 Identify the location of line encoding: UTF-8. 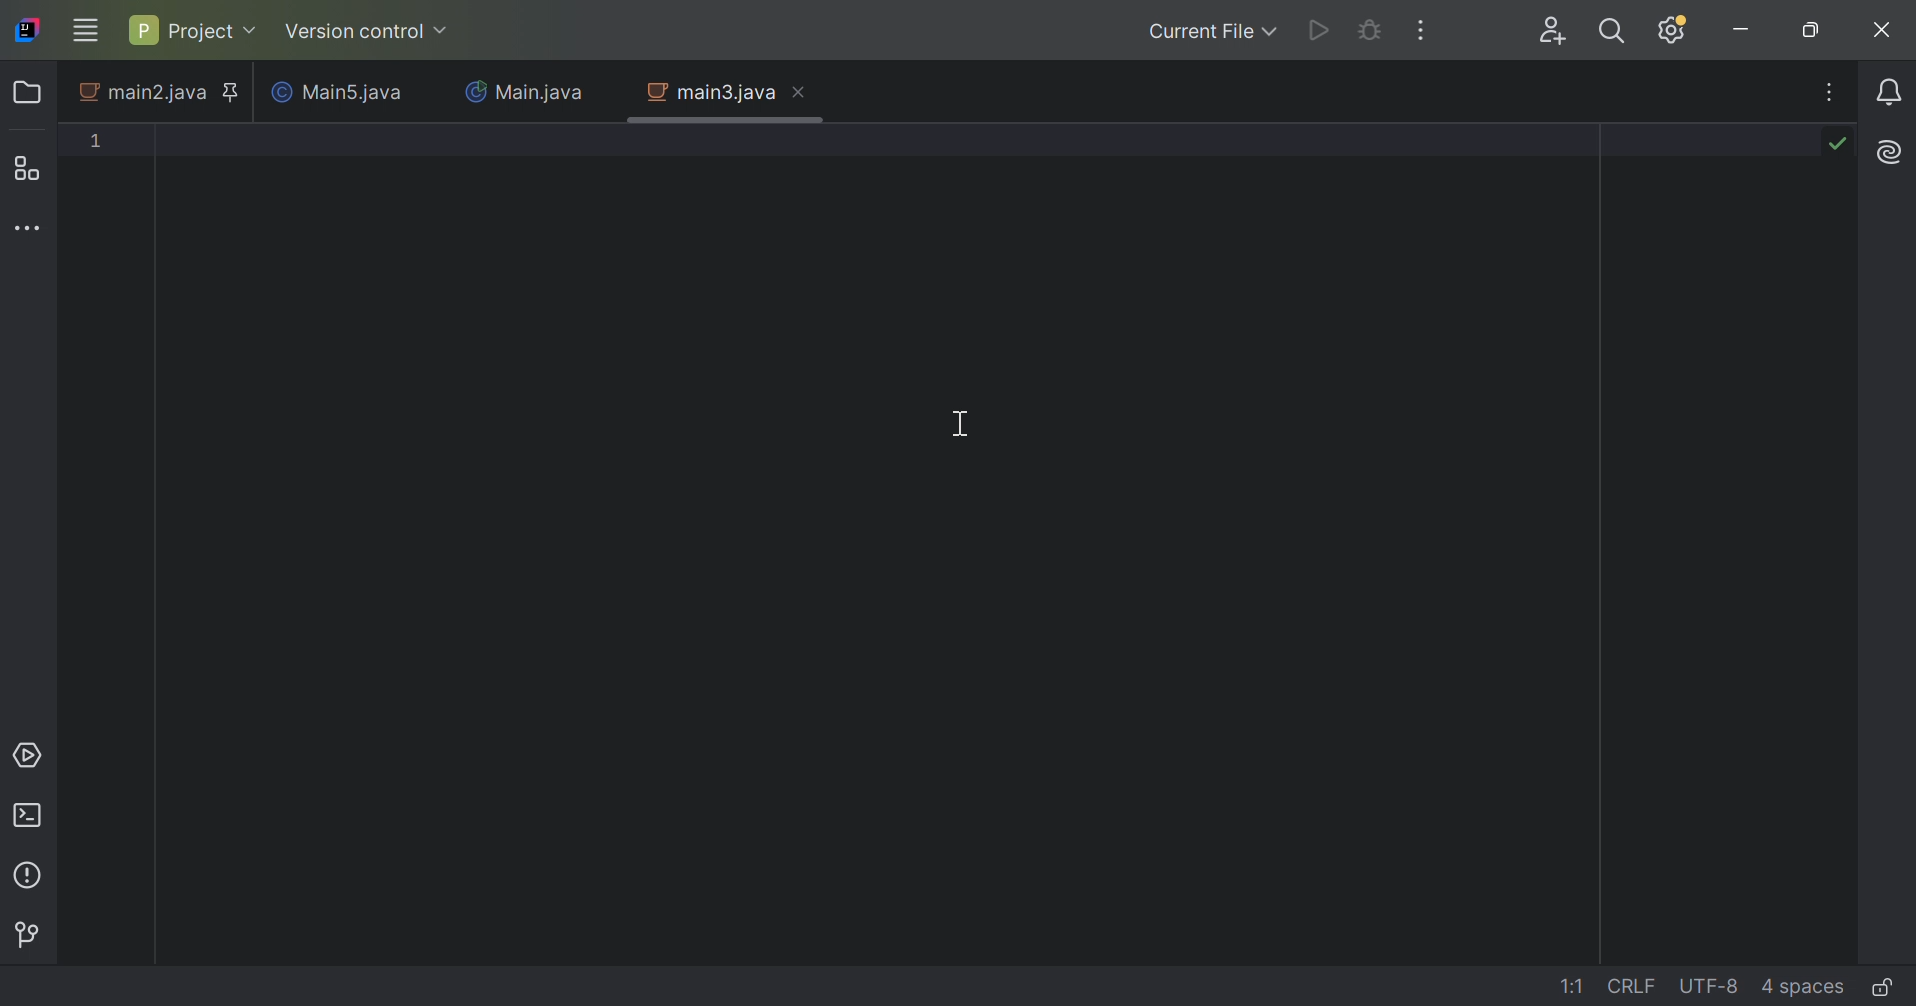
(1710, 986).